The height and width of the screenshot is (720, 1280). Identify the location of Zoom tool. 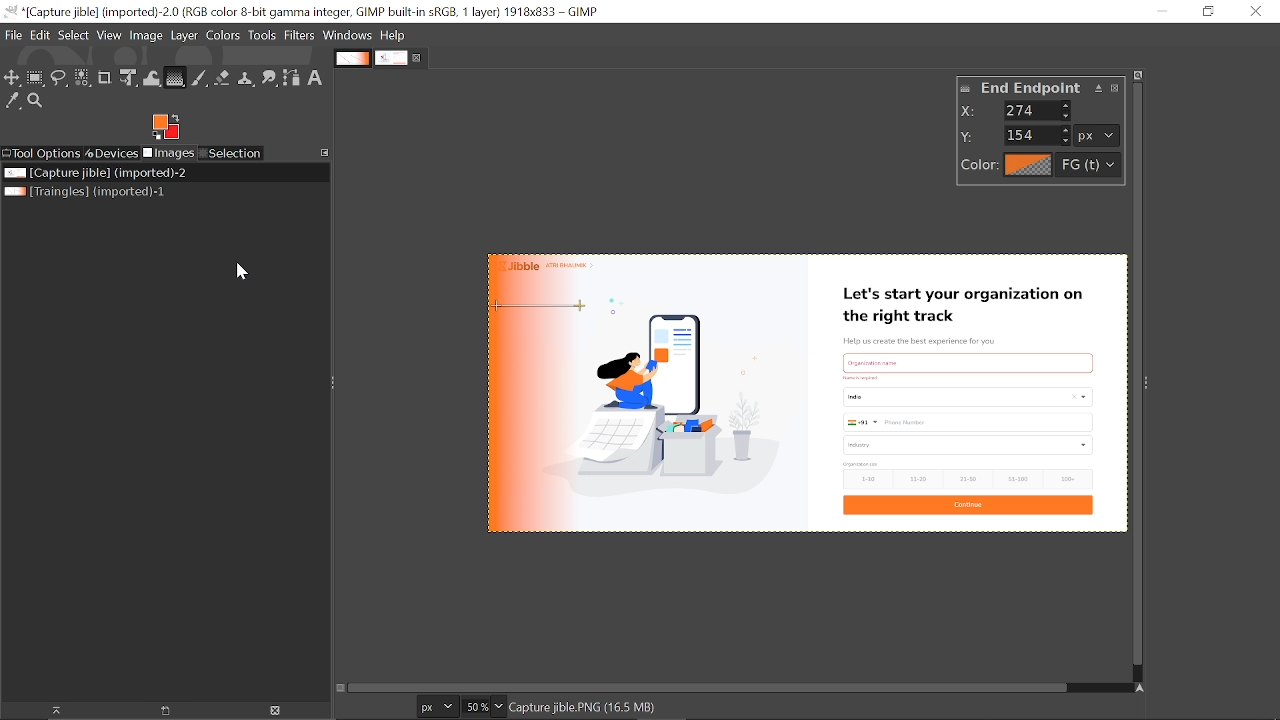
(35, 100).